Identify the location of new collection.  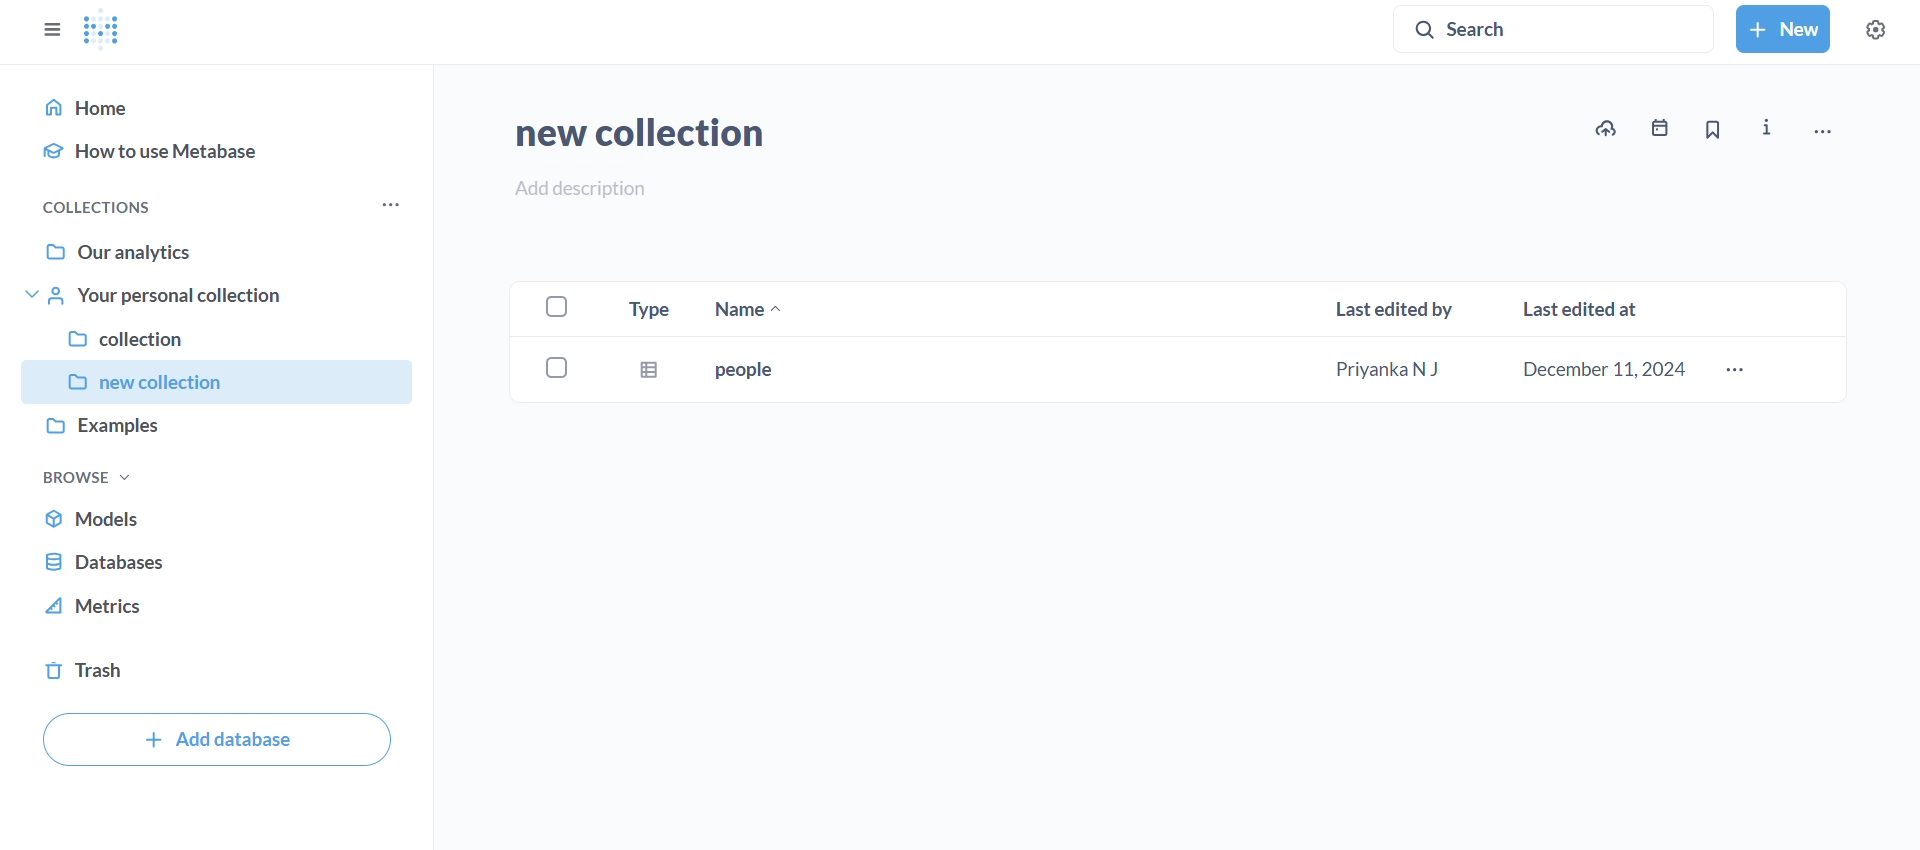
(214, 382).